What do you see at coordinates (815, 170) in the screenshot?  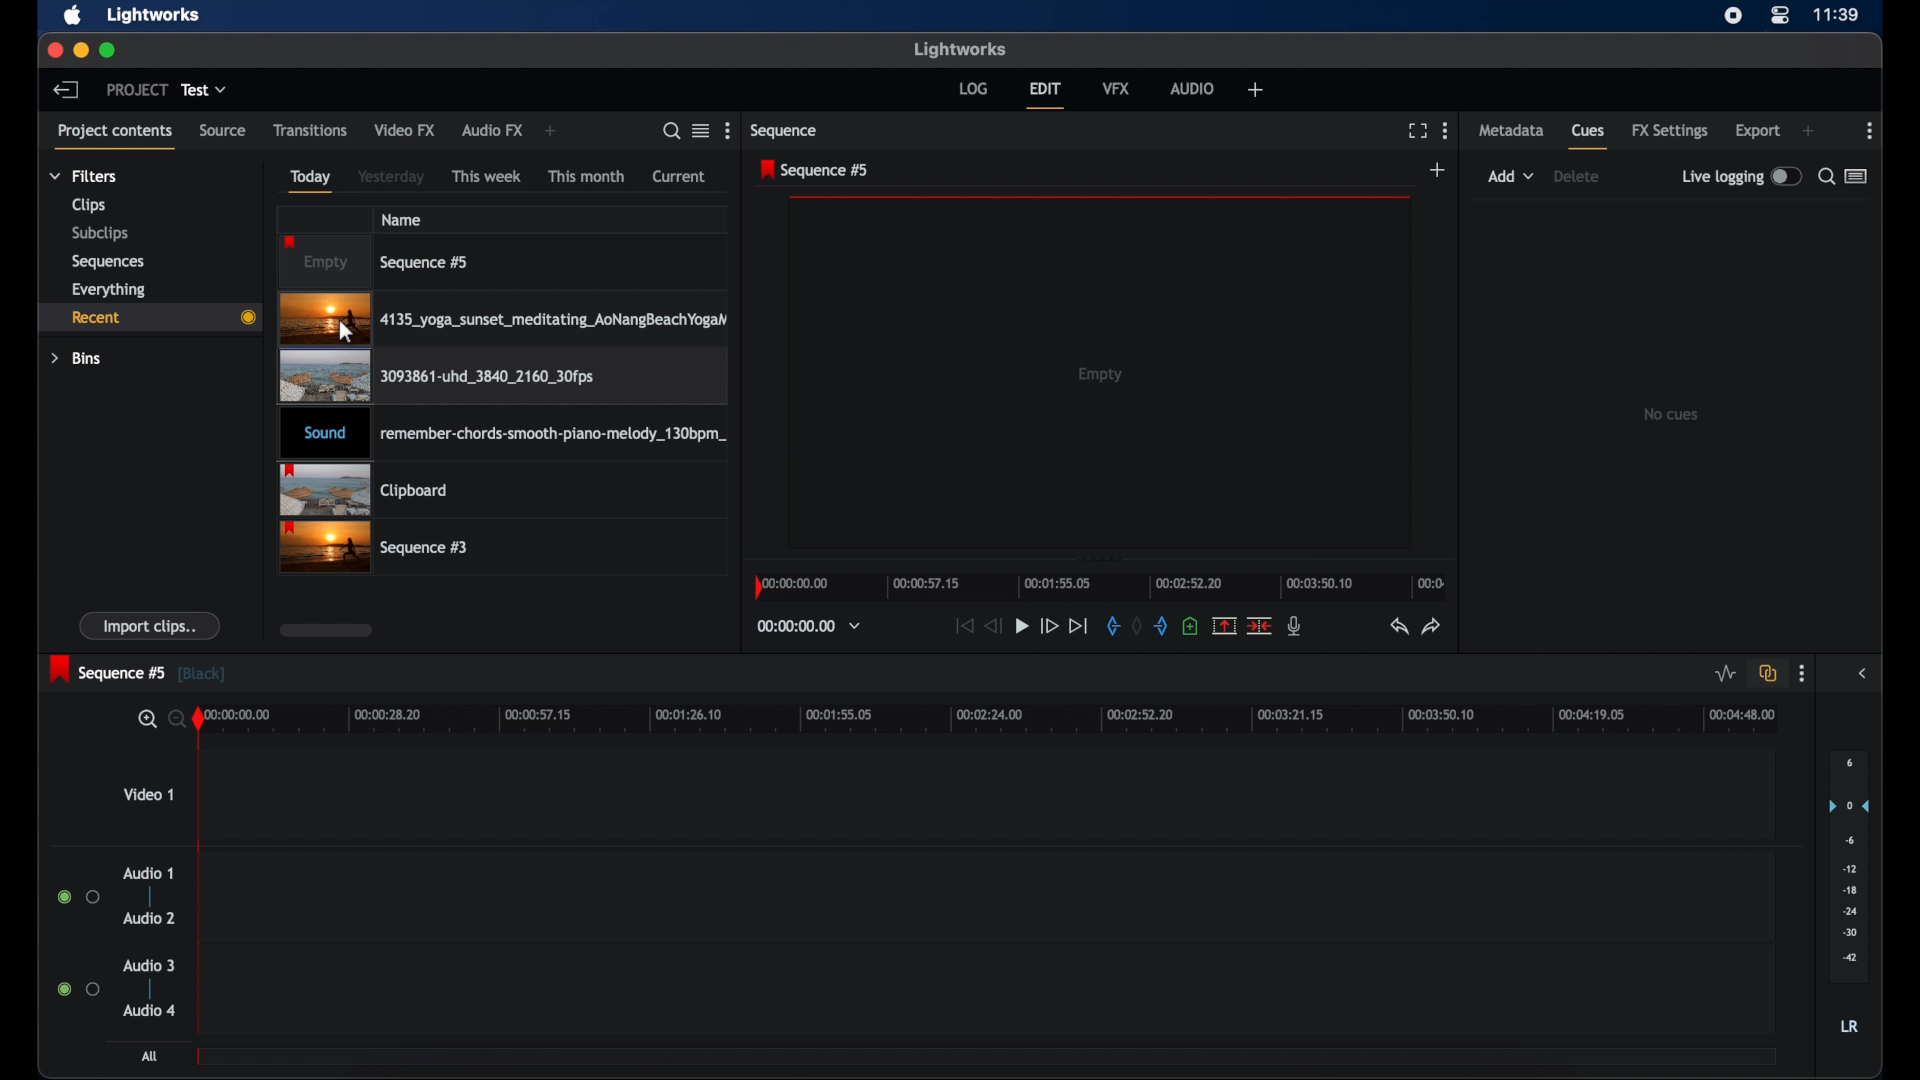 I see `sequence 5` at bounding box center [815, 170].